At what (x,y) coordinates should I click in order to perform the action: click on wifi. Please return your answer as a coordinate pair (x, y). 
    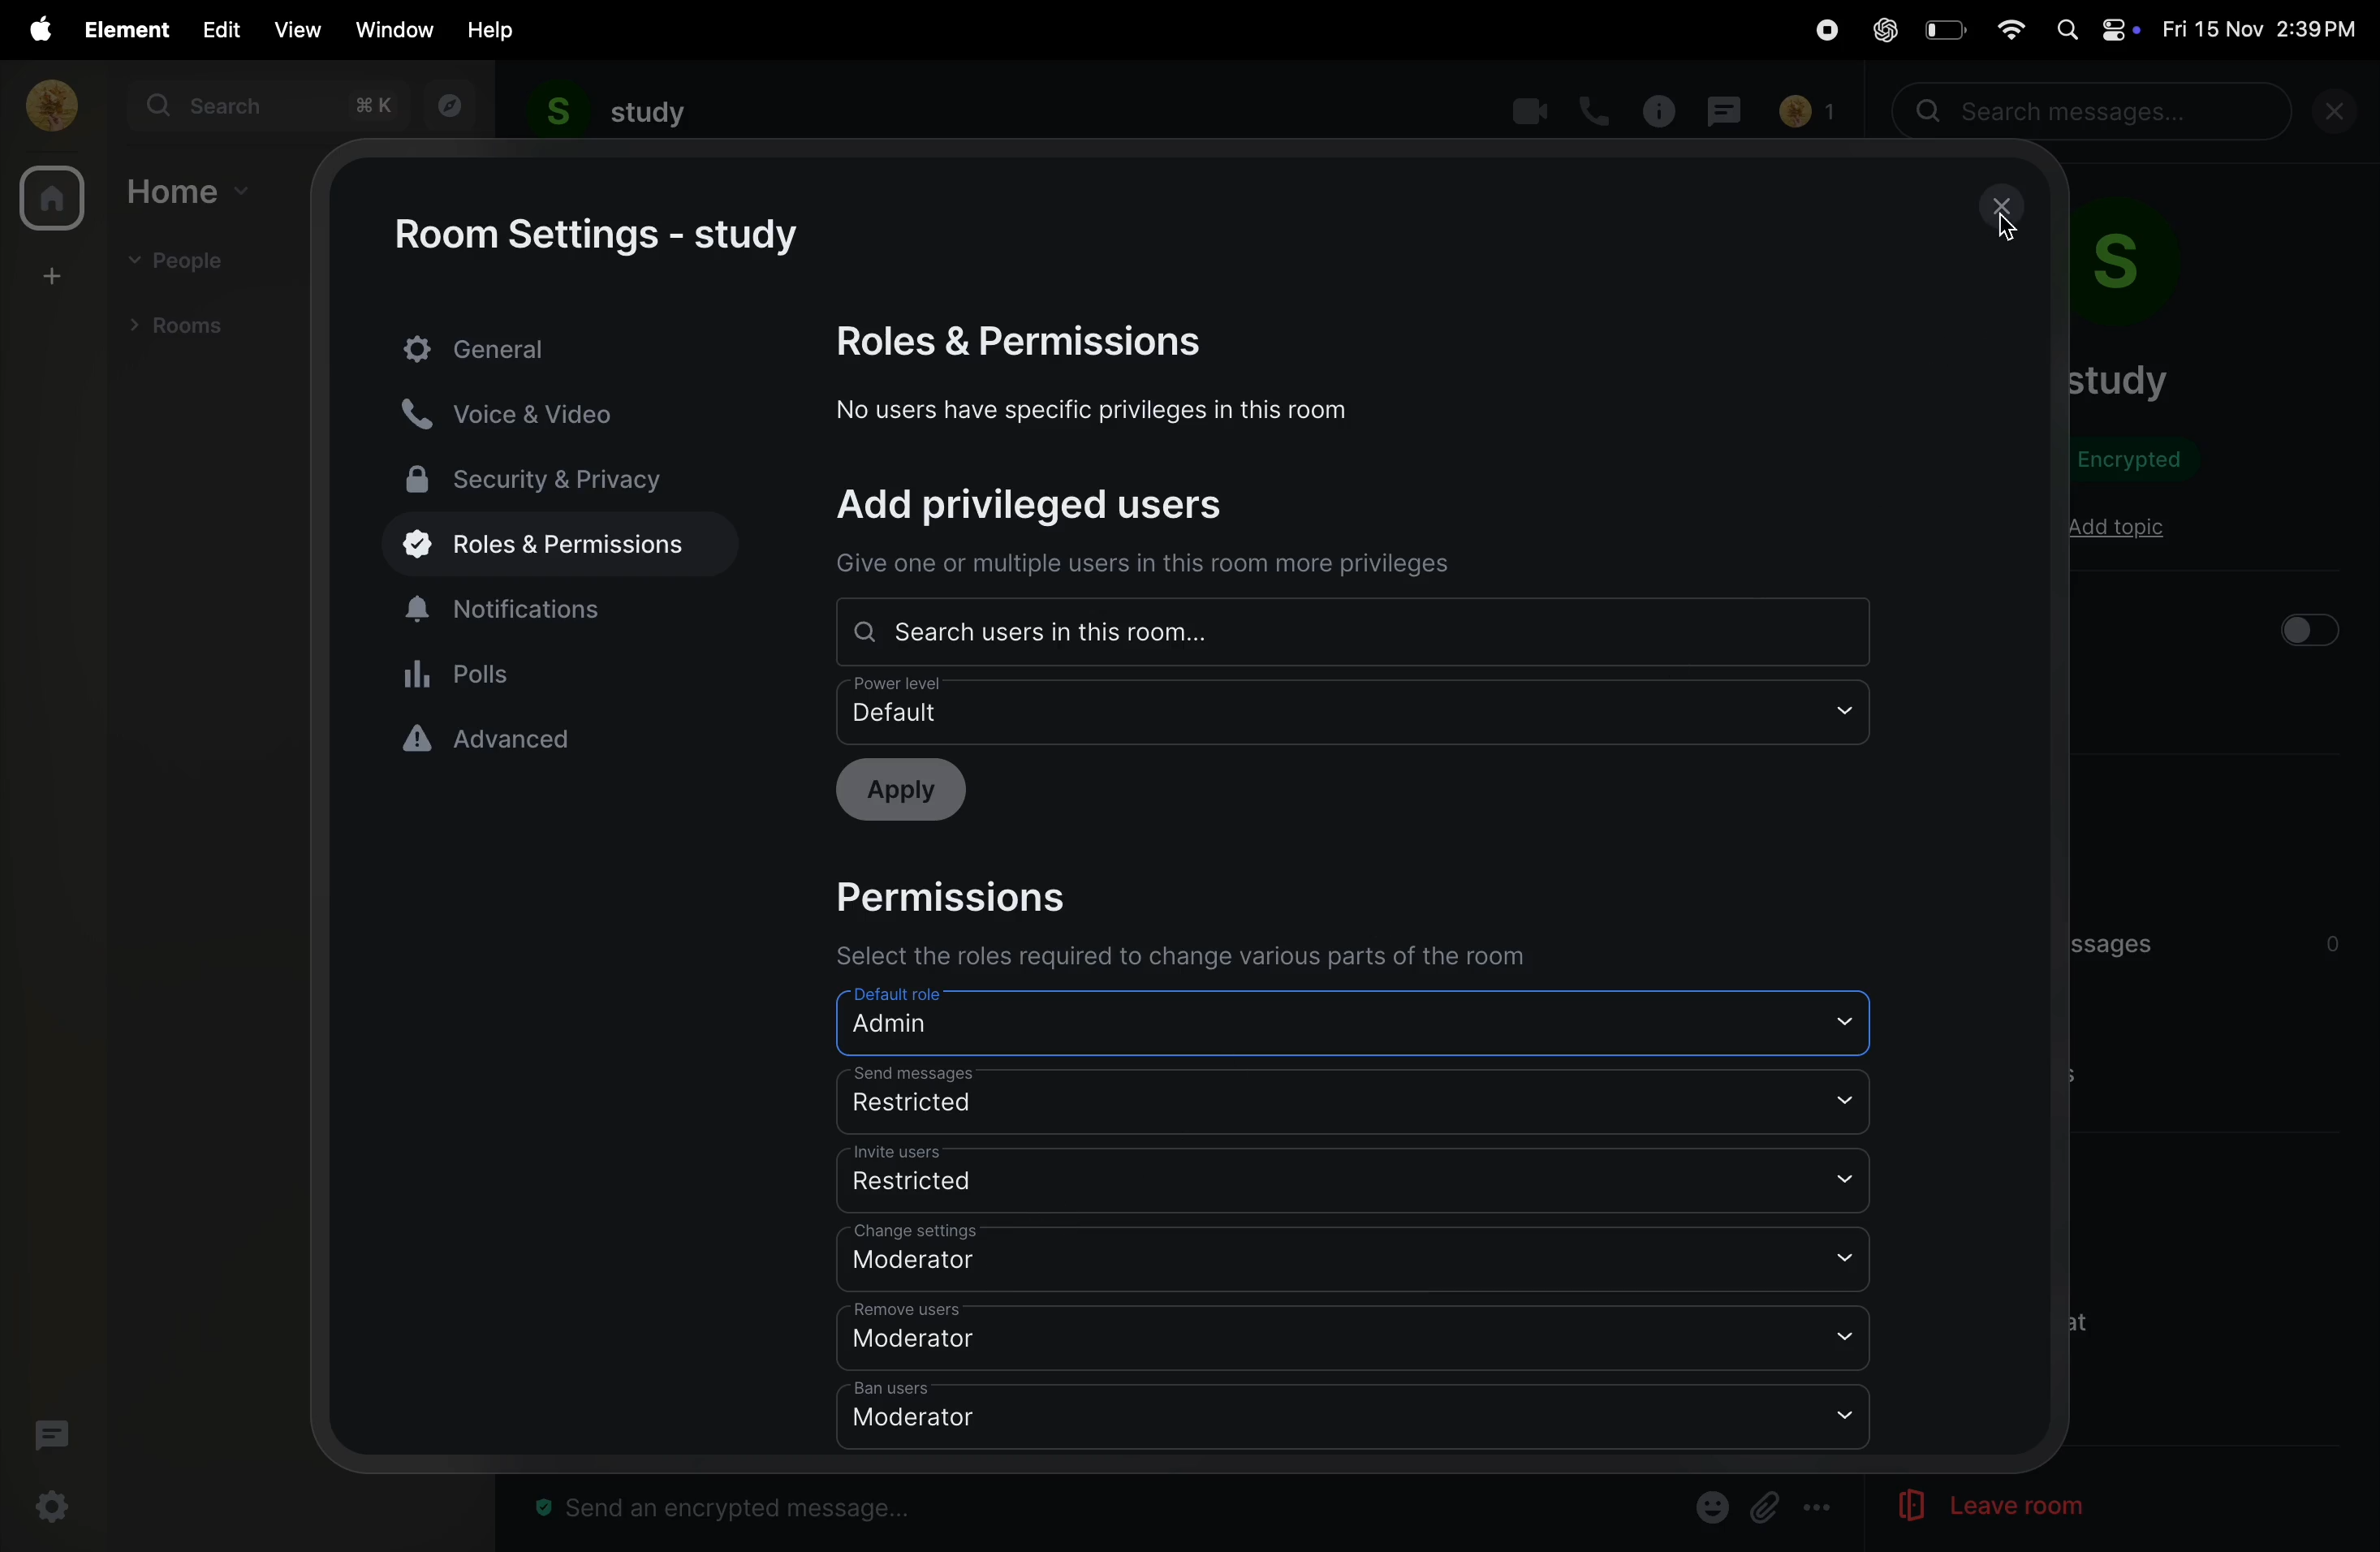
    Looking at the image, I should click on (2004, 27).